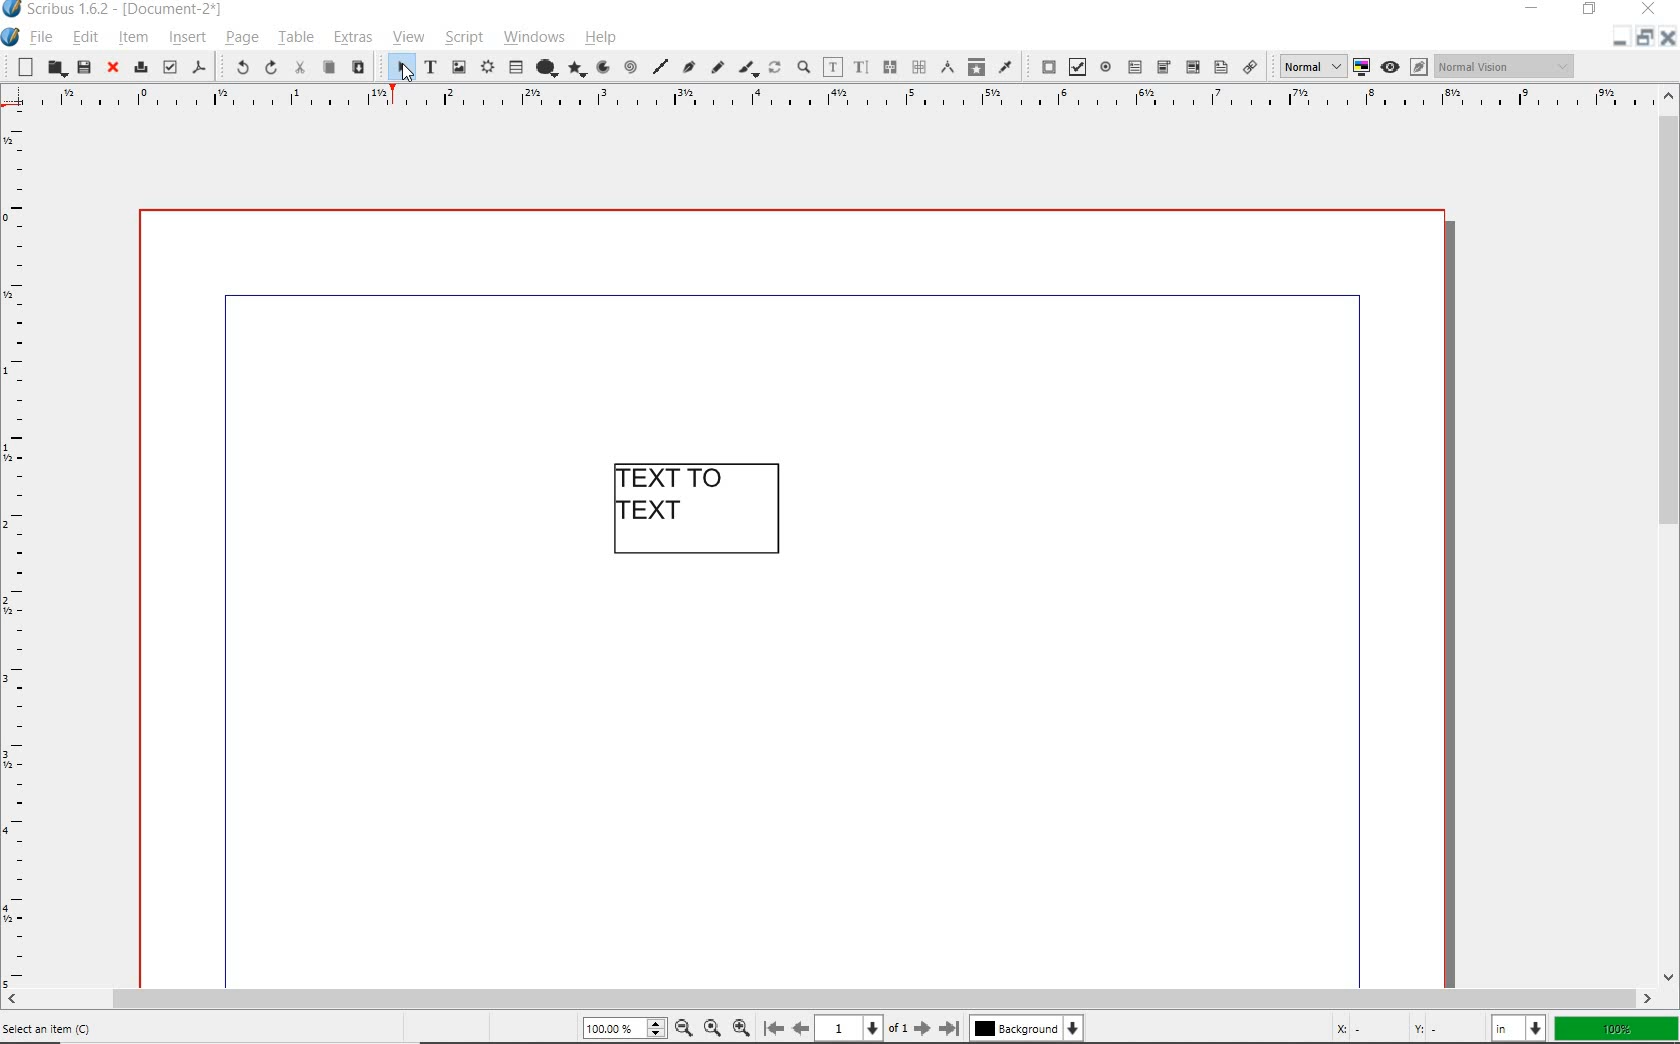 The height and width of the screenshot is (1044, 1680). I want to click on visual appearance of display, so click(1504, 66).